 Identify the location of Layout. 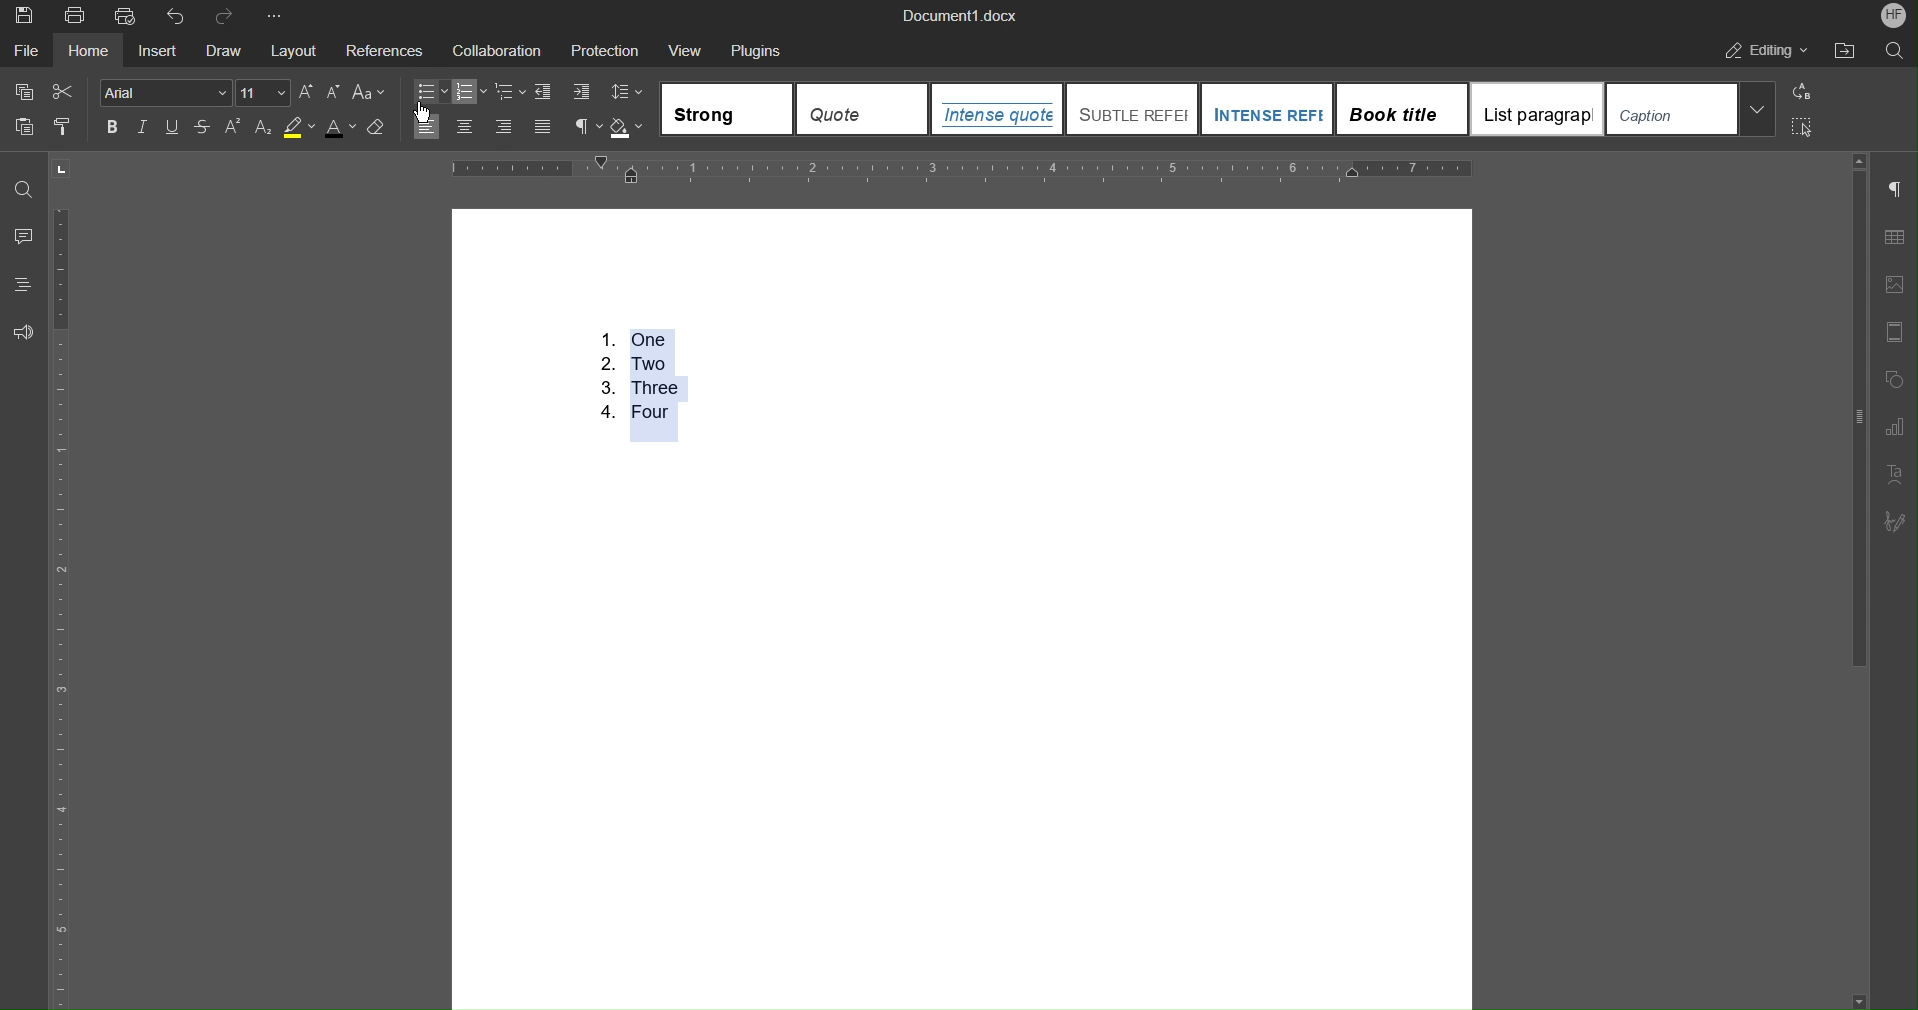
(294, 46).